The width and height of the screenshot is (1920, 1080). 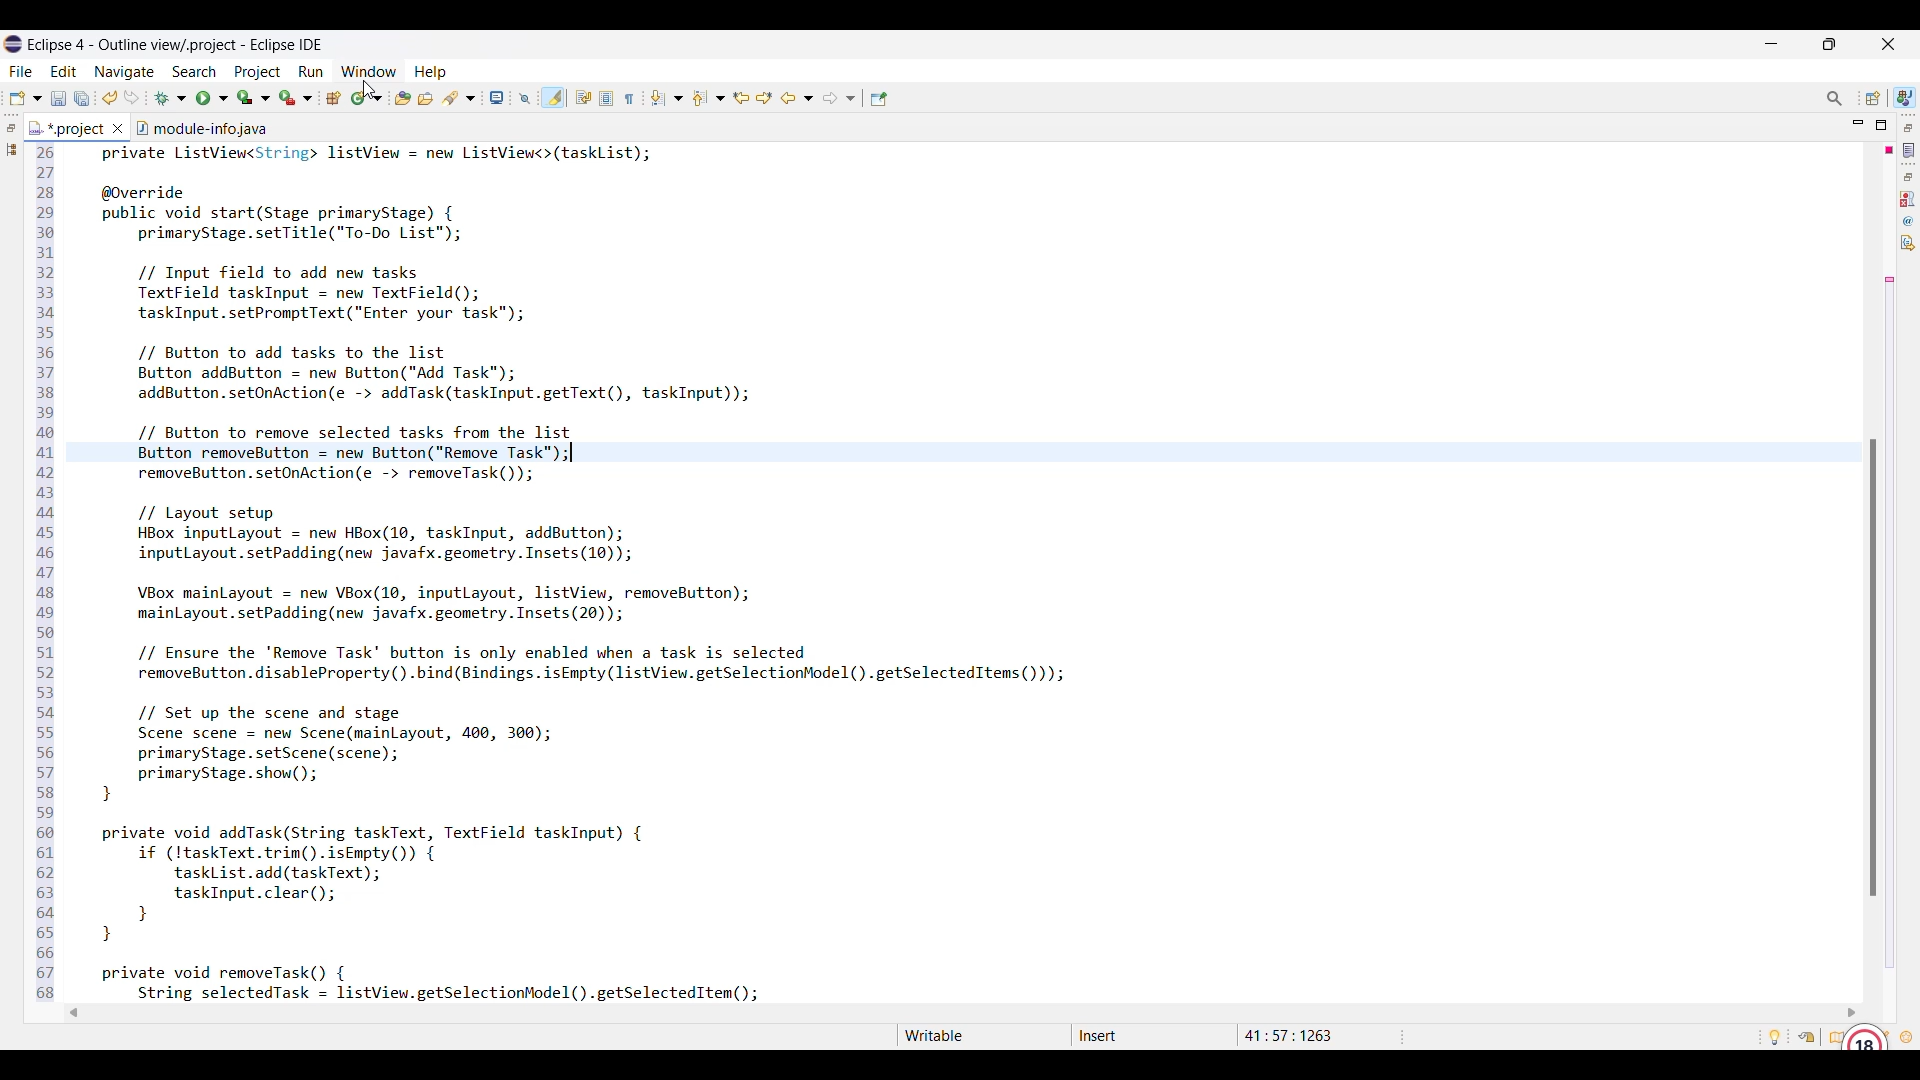 What do you see at coordinates (46, 575) in the screenshot?
I see `line number` at bounding box center [46, 575].